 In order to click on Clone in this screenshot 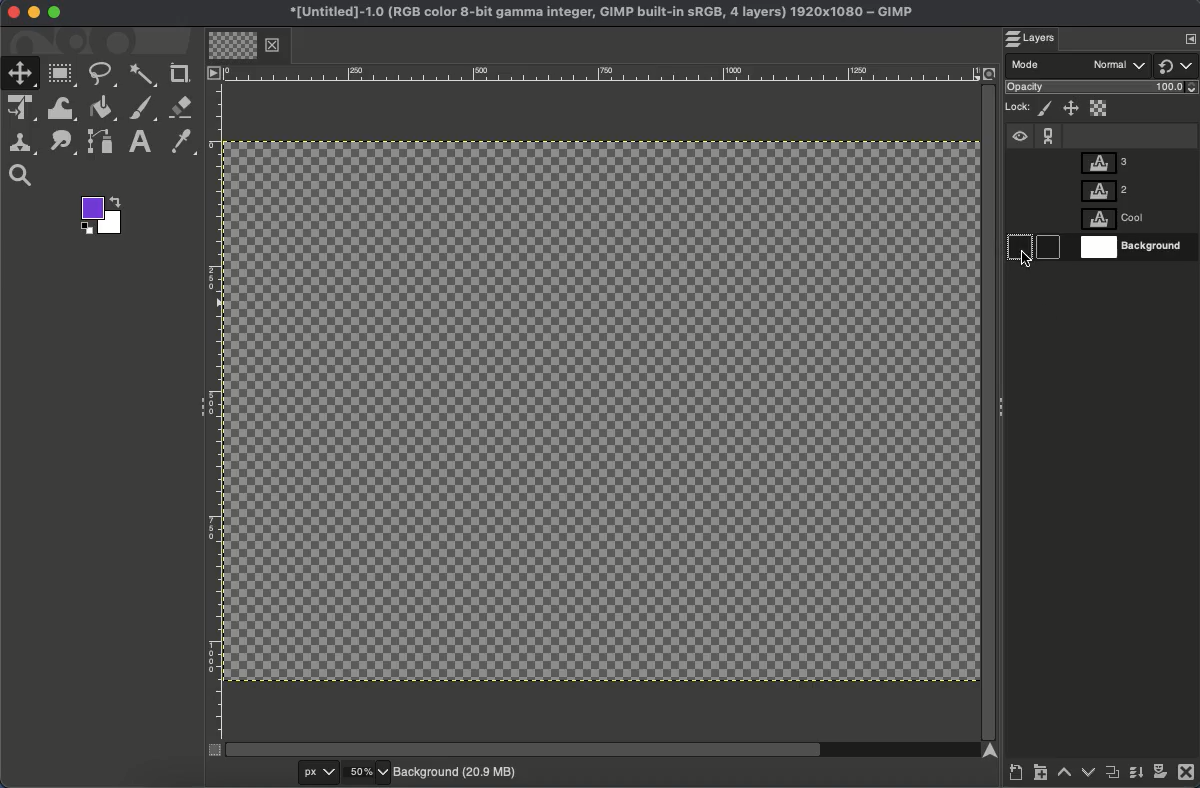, I will do `click(25, 143)`.